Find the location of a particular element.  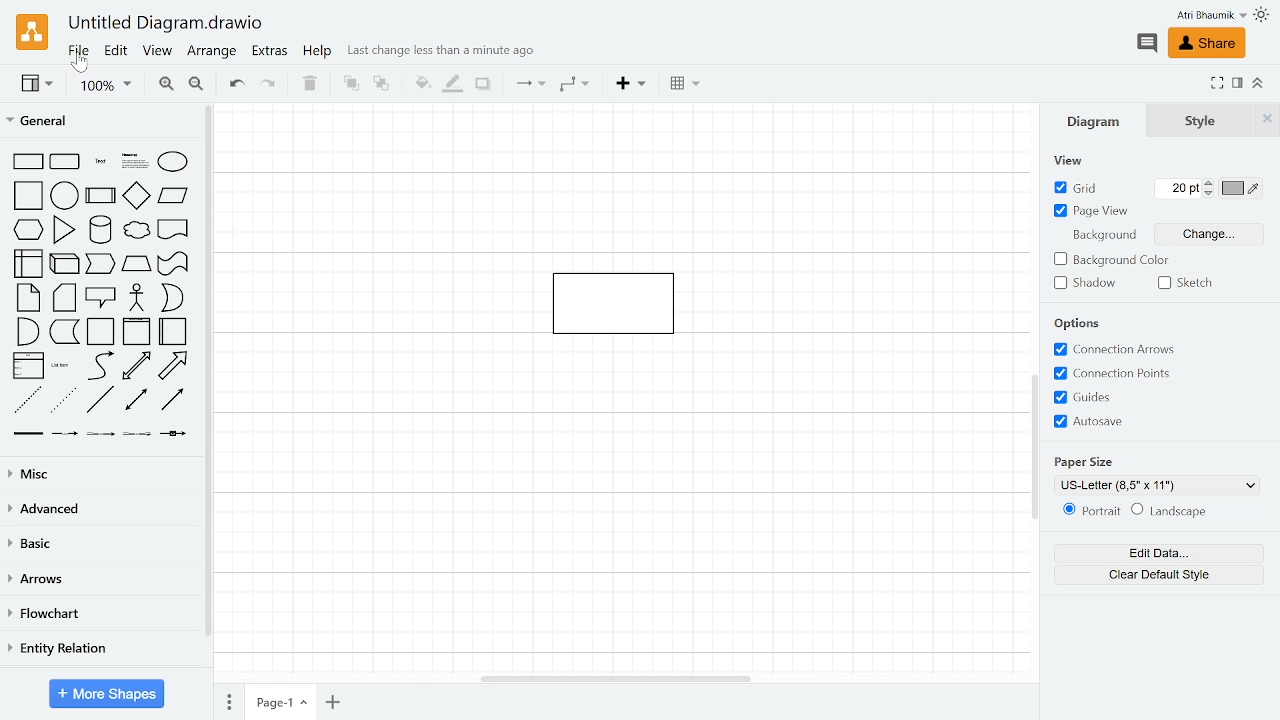

Zoom out is located at coordinates (198, 85).